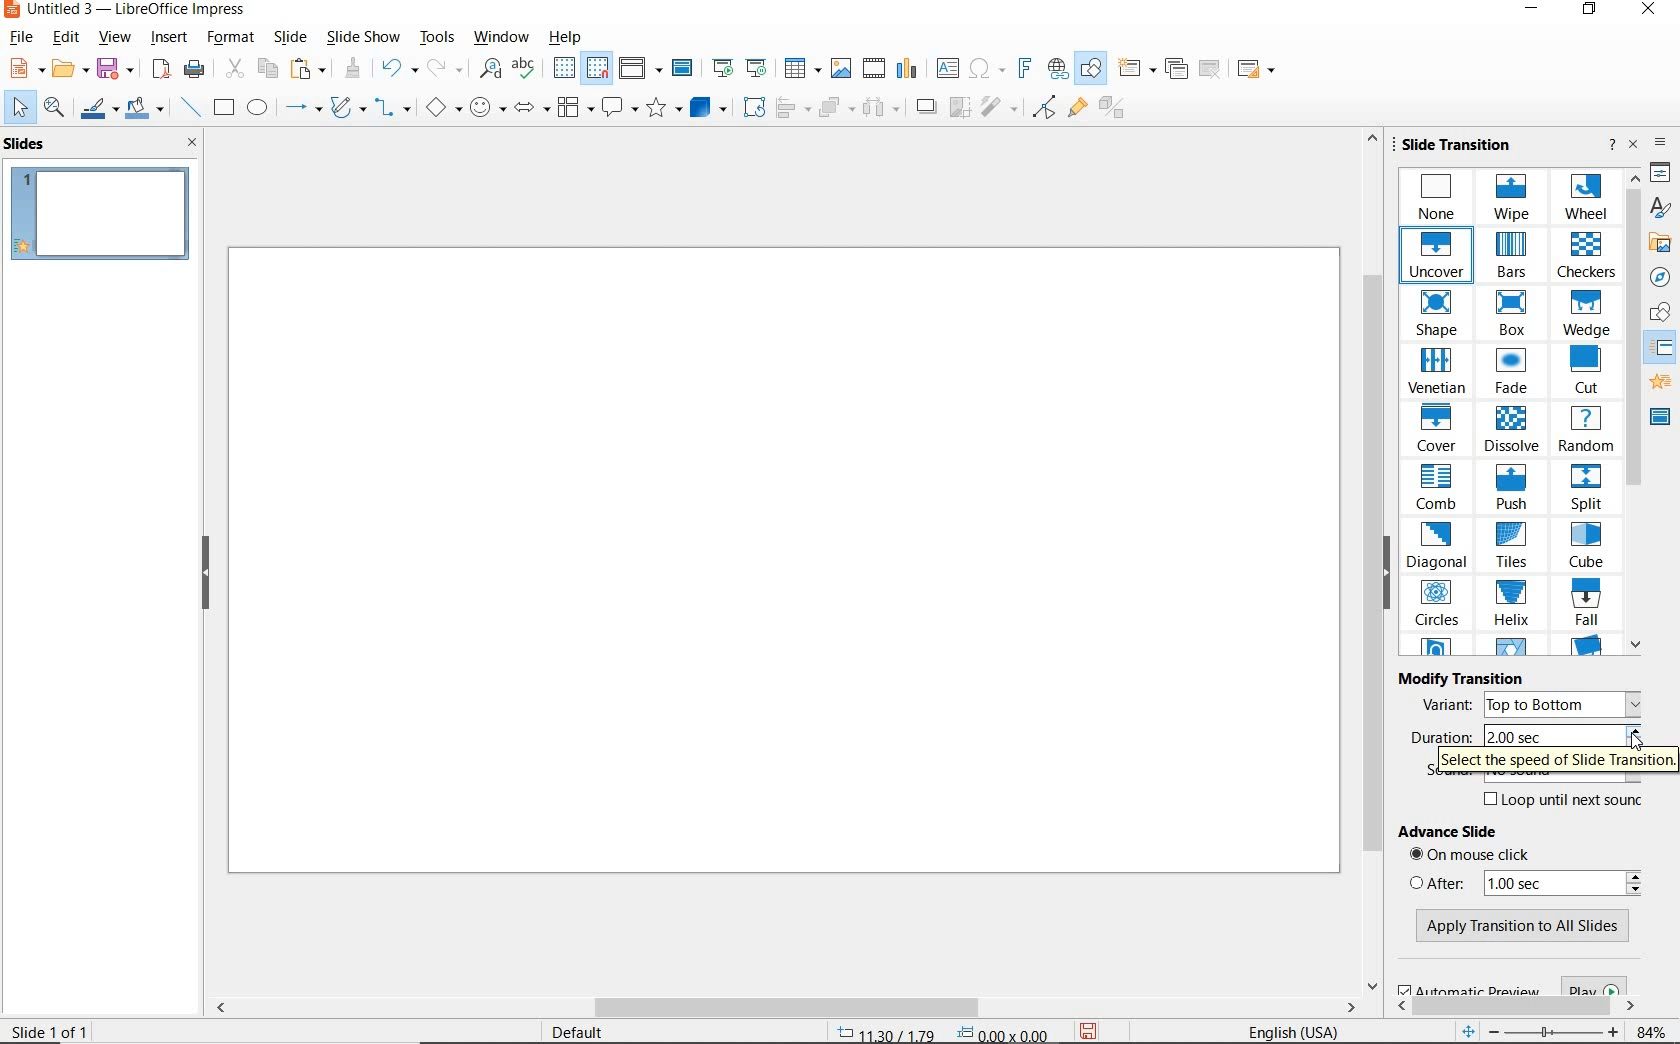 The height and width of the screenshot is (1044, 1680). I want to click on WIPE, so click(1516, 198).